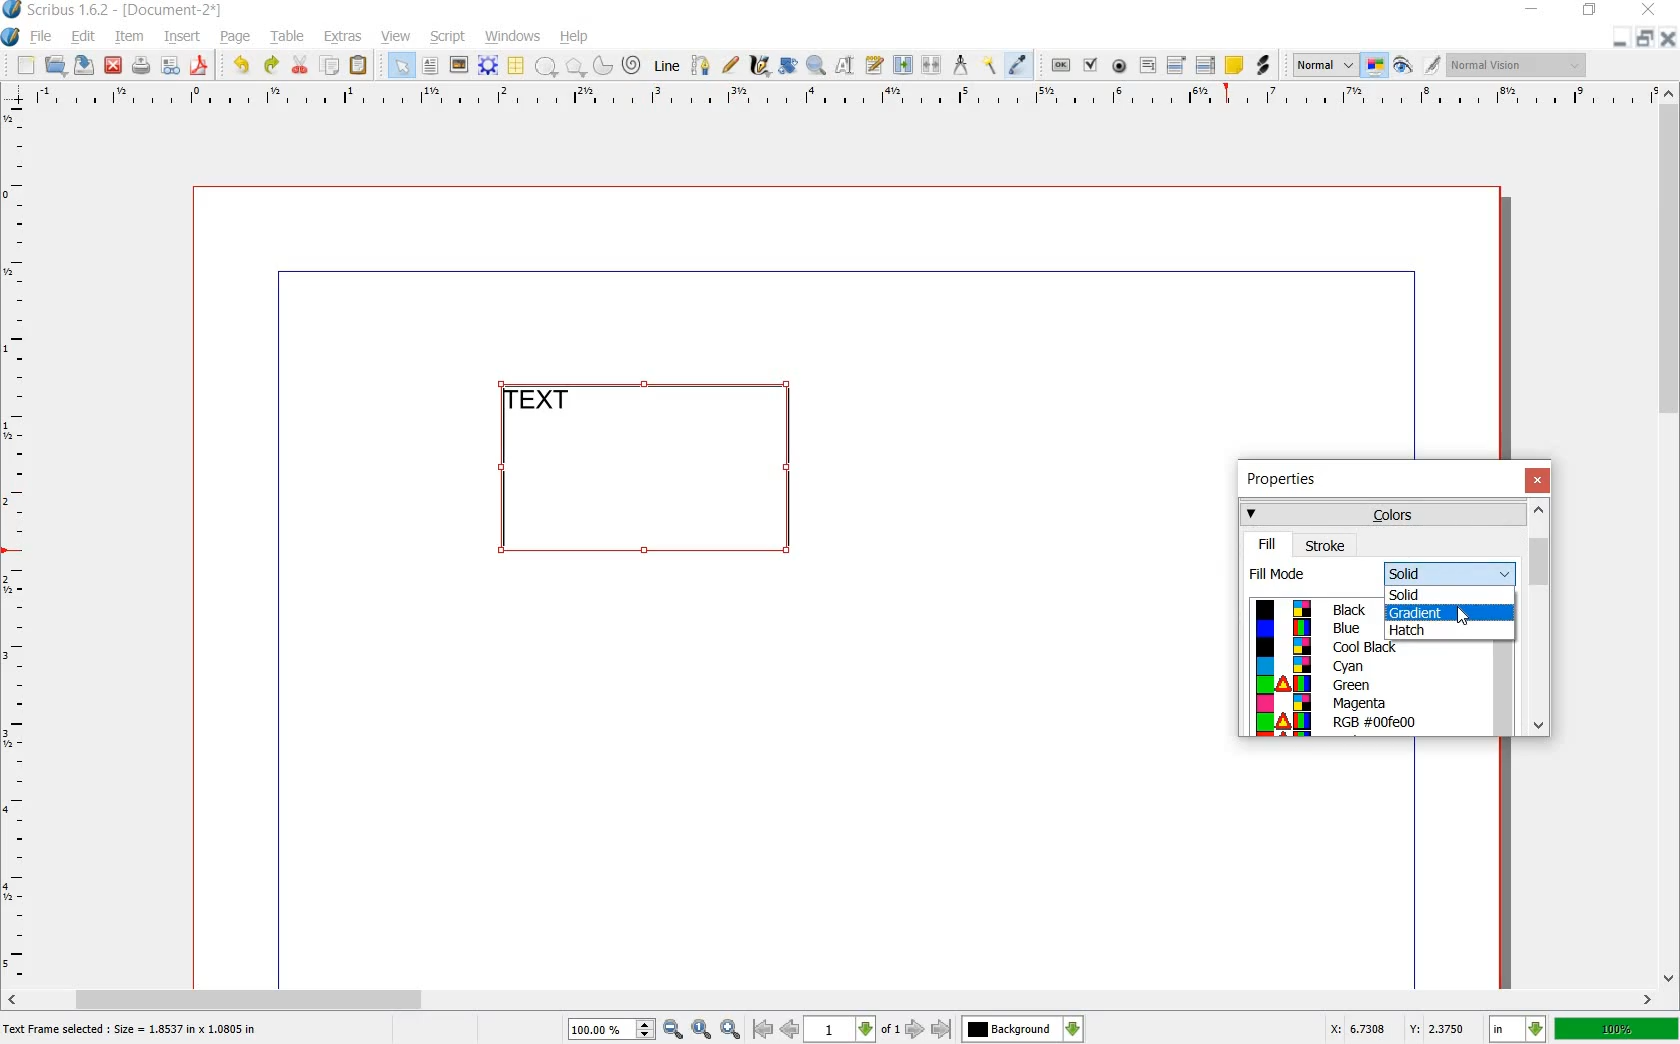  Describe the element at coordinates (546, 67) in the screenshot. I see `shape` at that location.